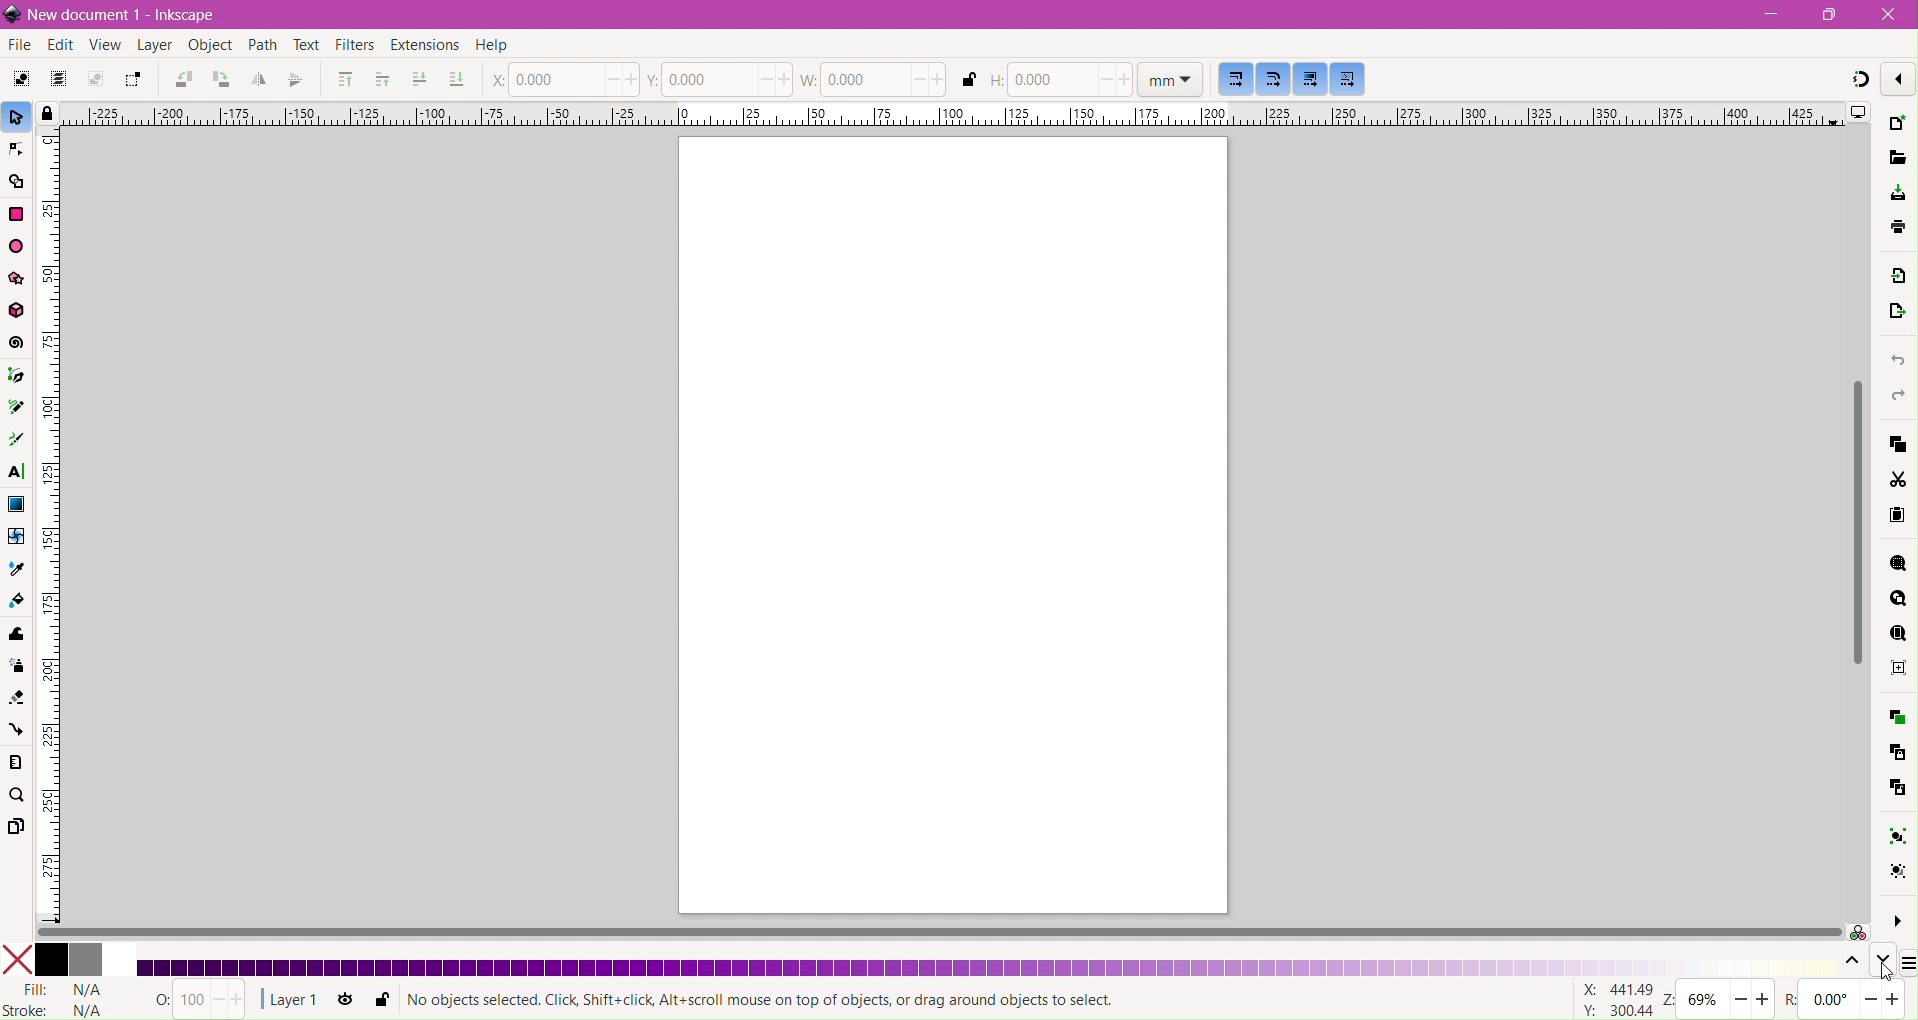 This screenshot has width=1918, height=1020. I want to click on Set the Width of the document, so click(875, 79).